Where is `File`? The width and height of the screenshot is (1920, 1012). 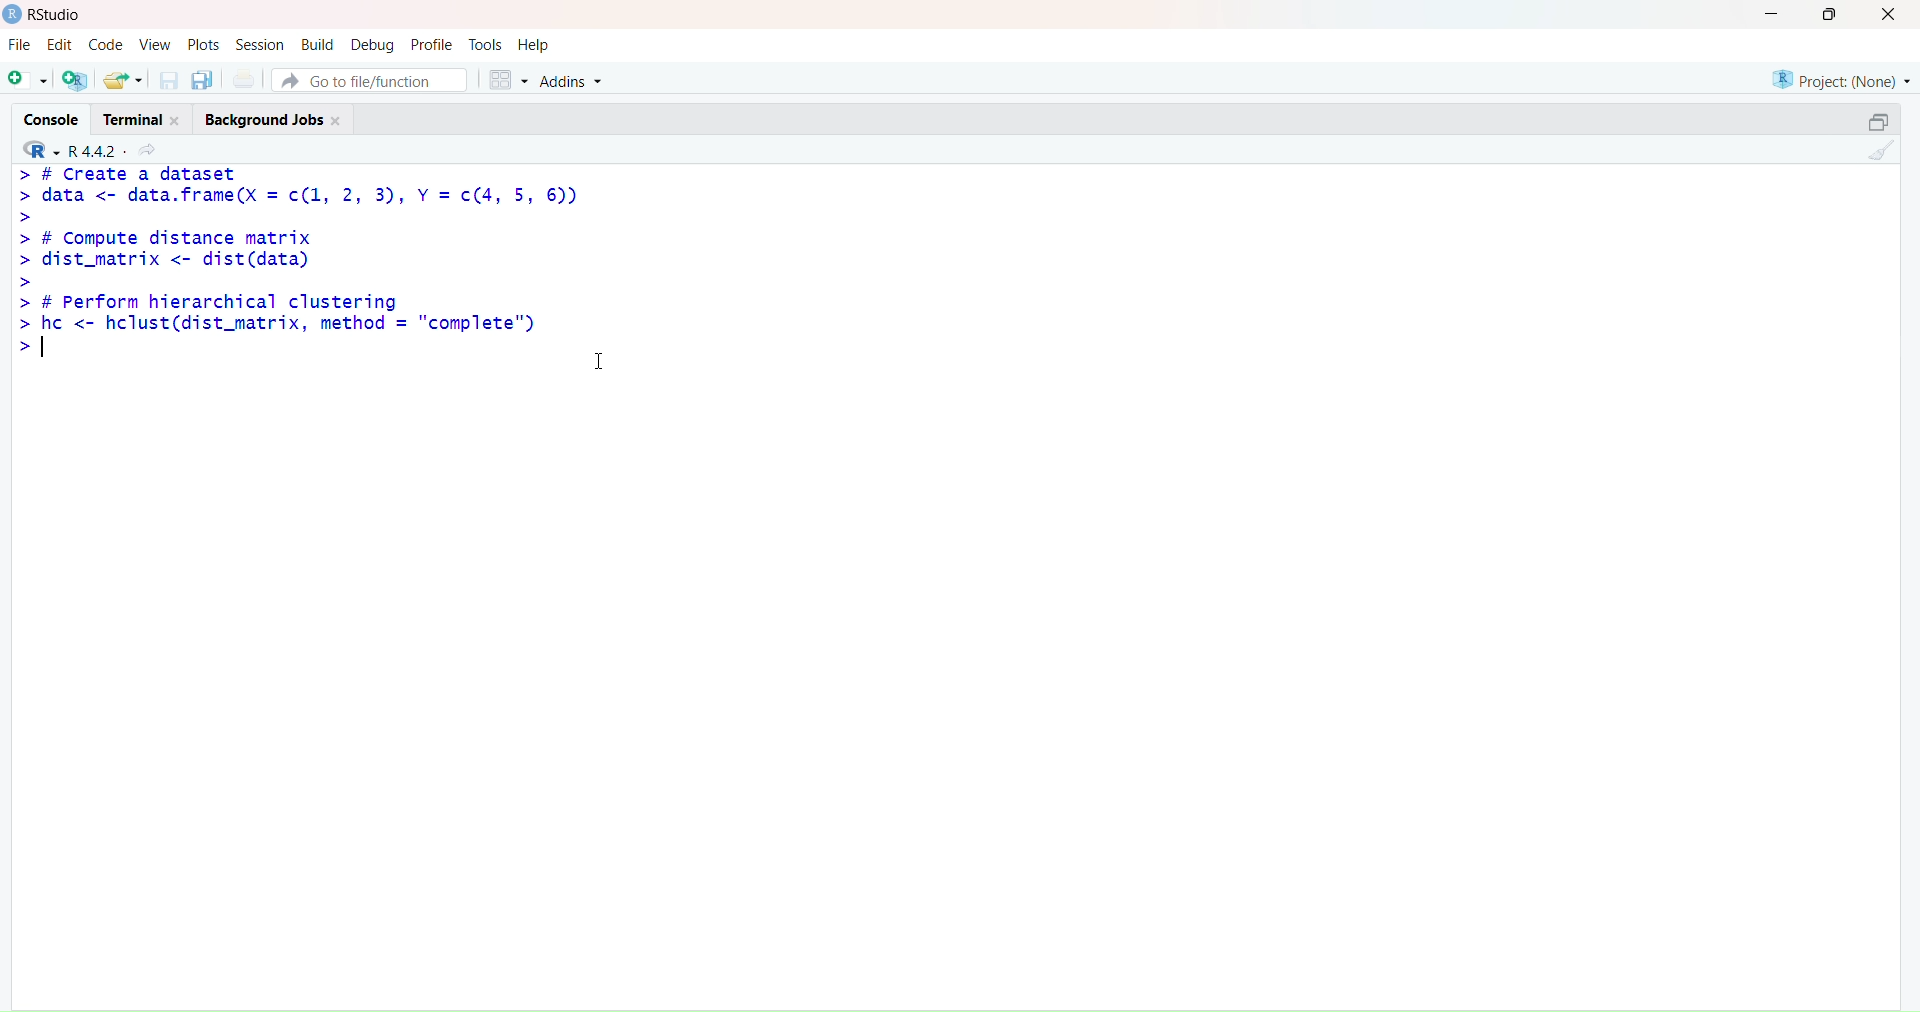 File is located at coordinates (17, 43).